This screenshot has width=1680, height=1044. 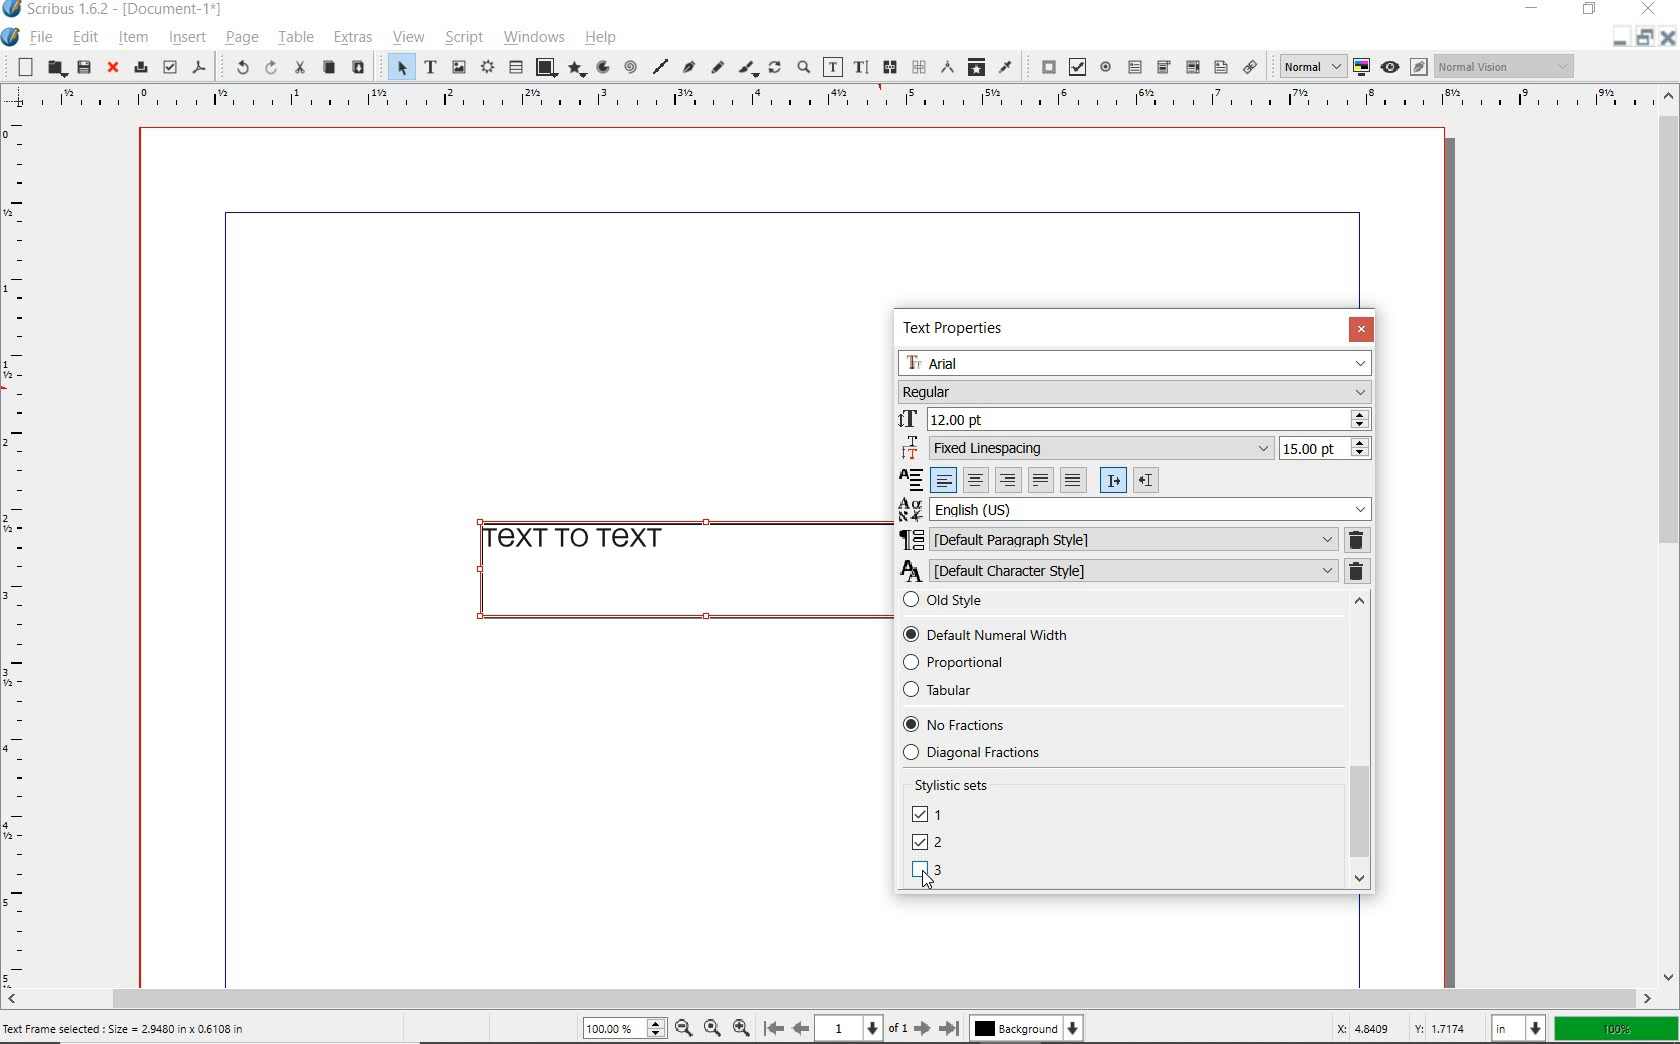 I want to click on line, so click(x=659, y=66).